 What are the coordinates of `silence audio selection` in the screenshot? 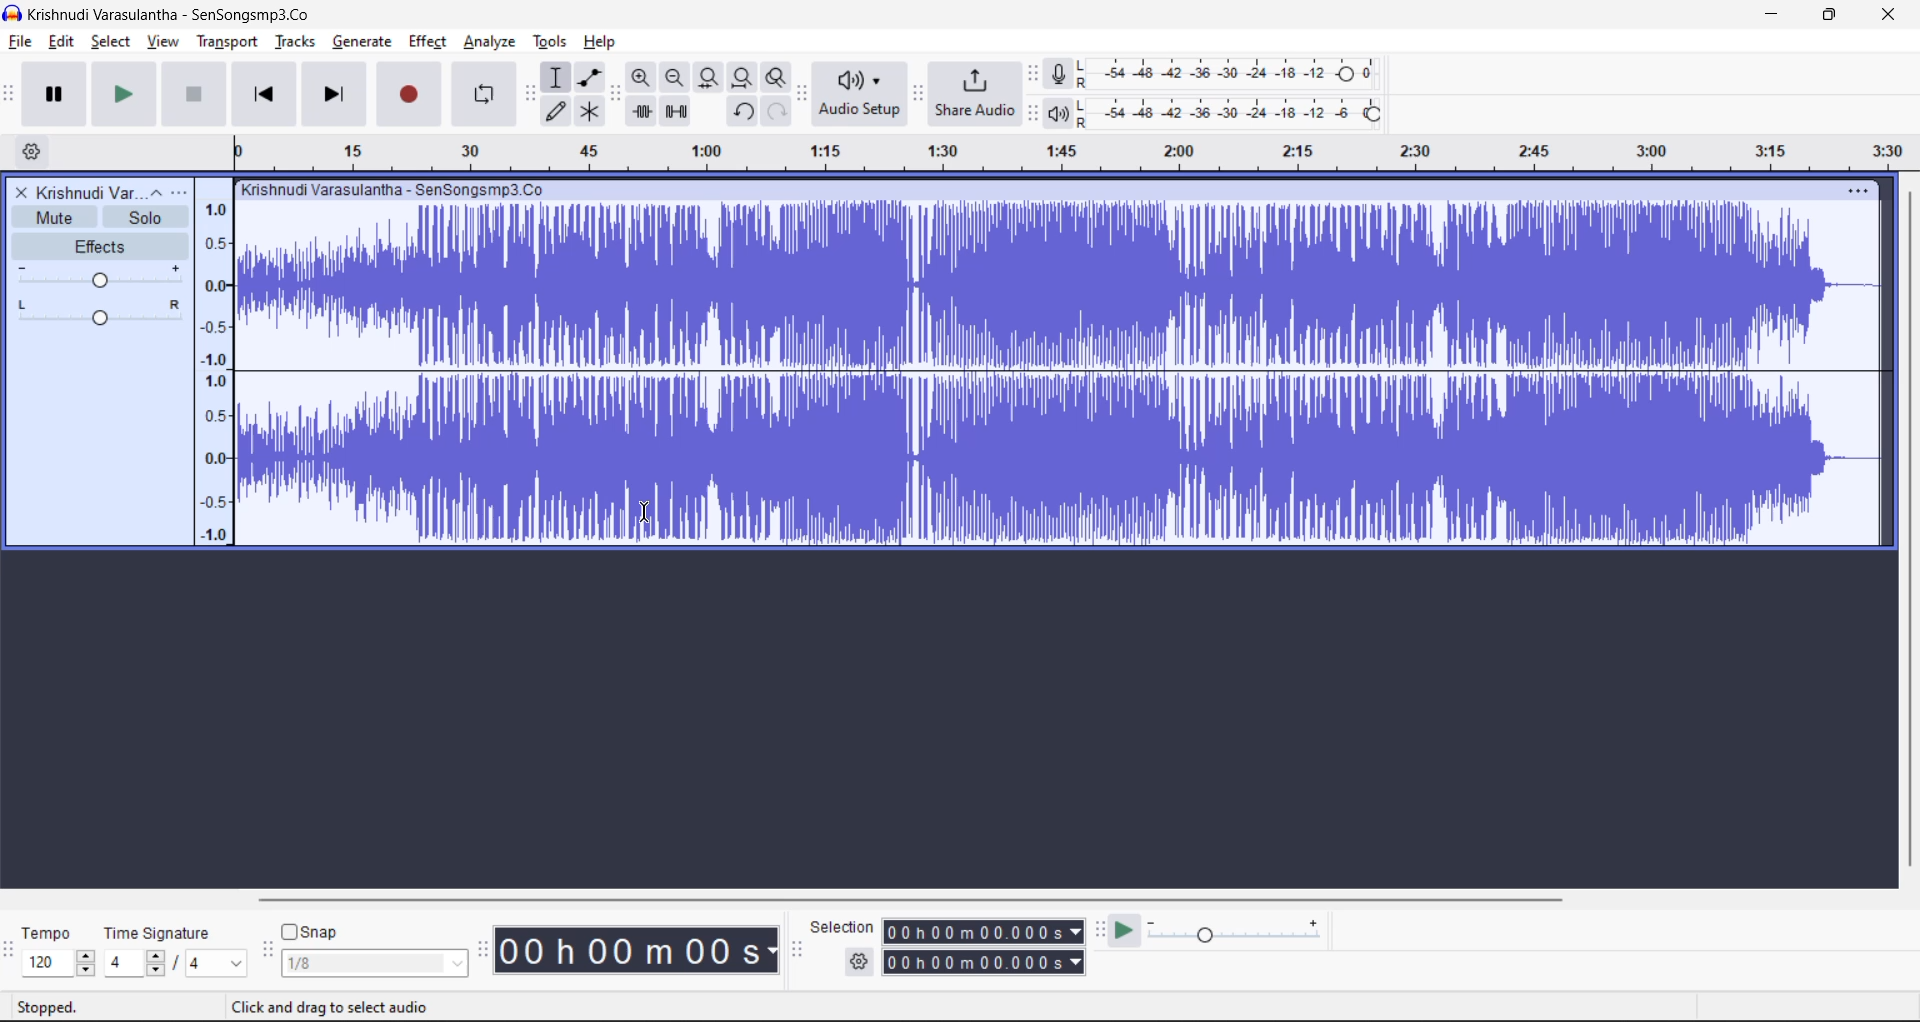 It's located at (677, 113).